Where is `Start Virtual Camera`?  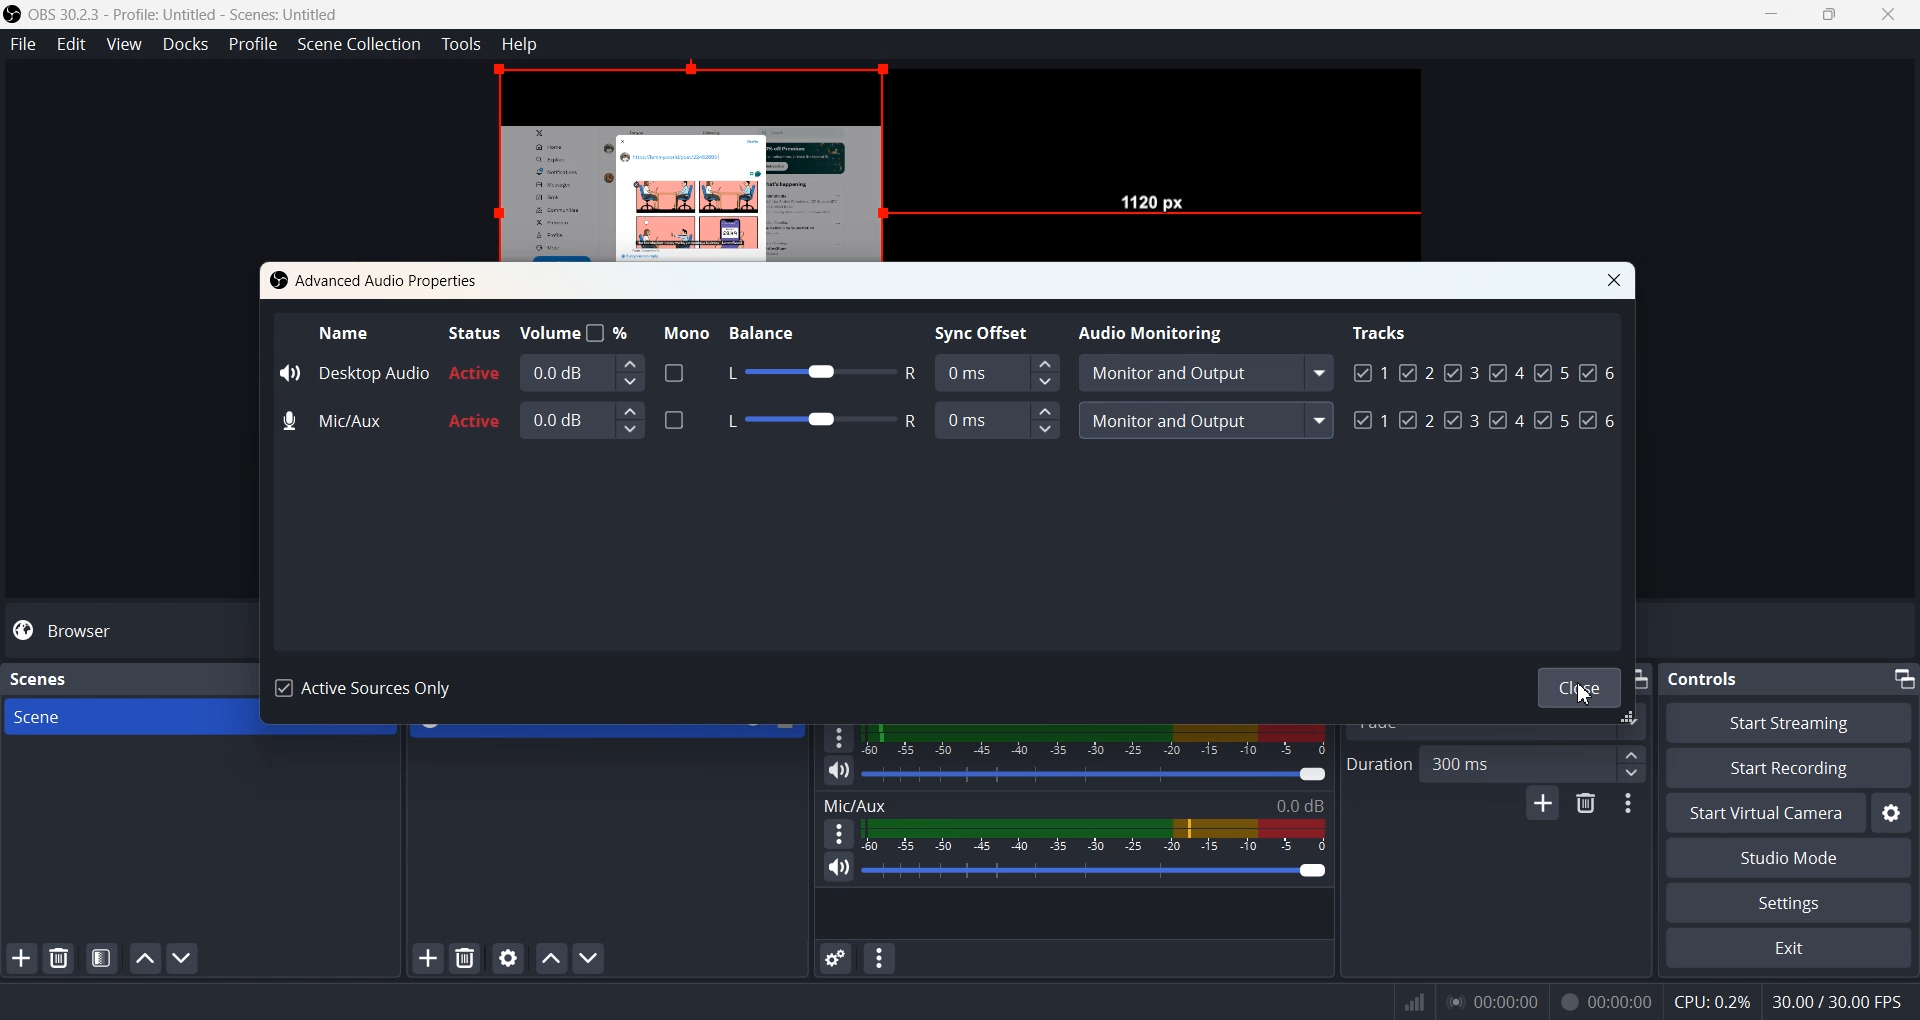 Start Virtual Camera is located at coordinates (1762, 813).